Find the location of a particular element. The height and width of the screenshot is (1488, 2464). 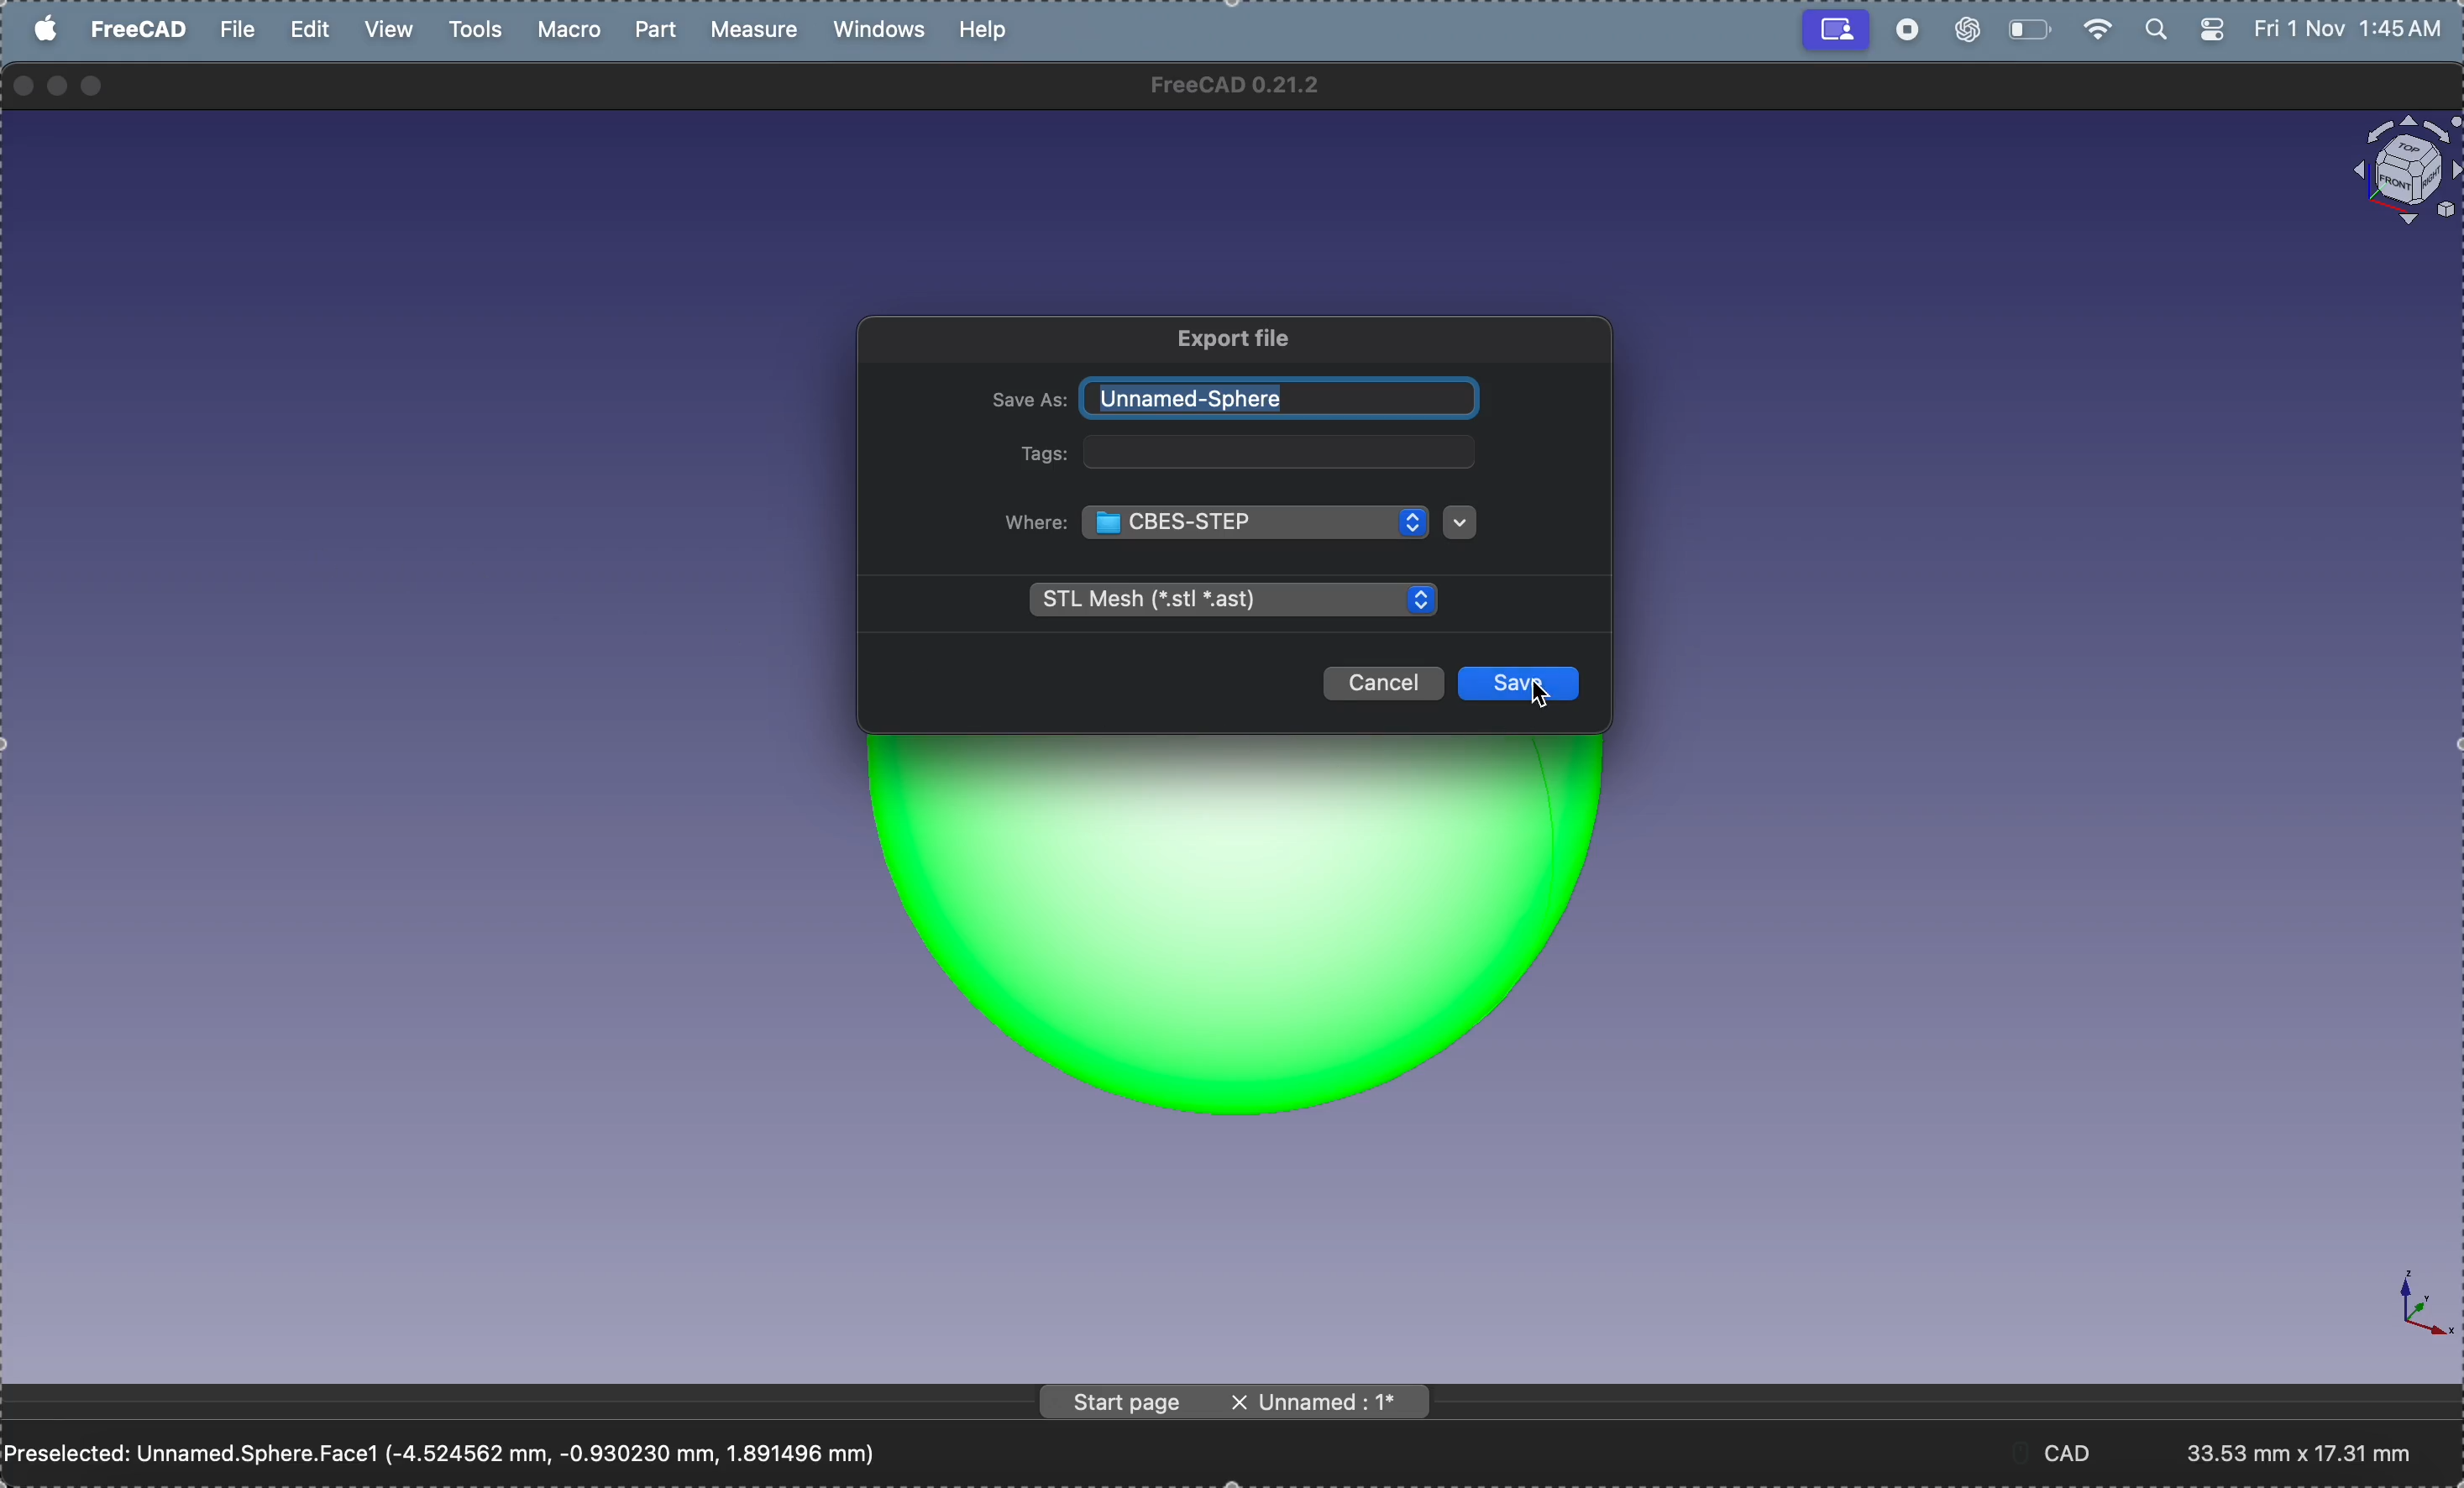

part is located at coordinates (661, 29).